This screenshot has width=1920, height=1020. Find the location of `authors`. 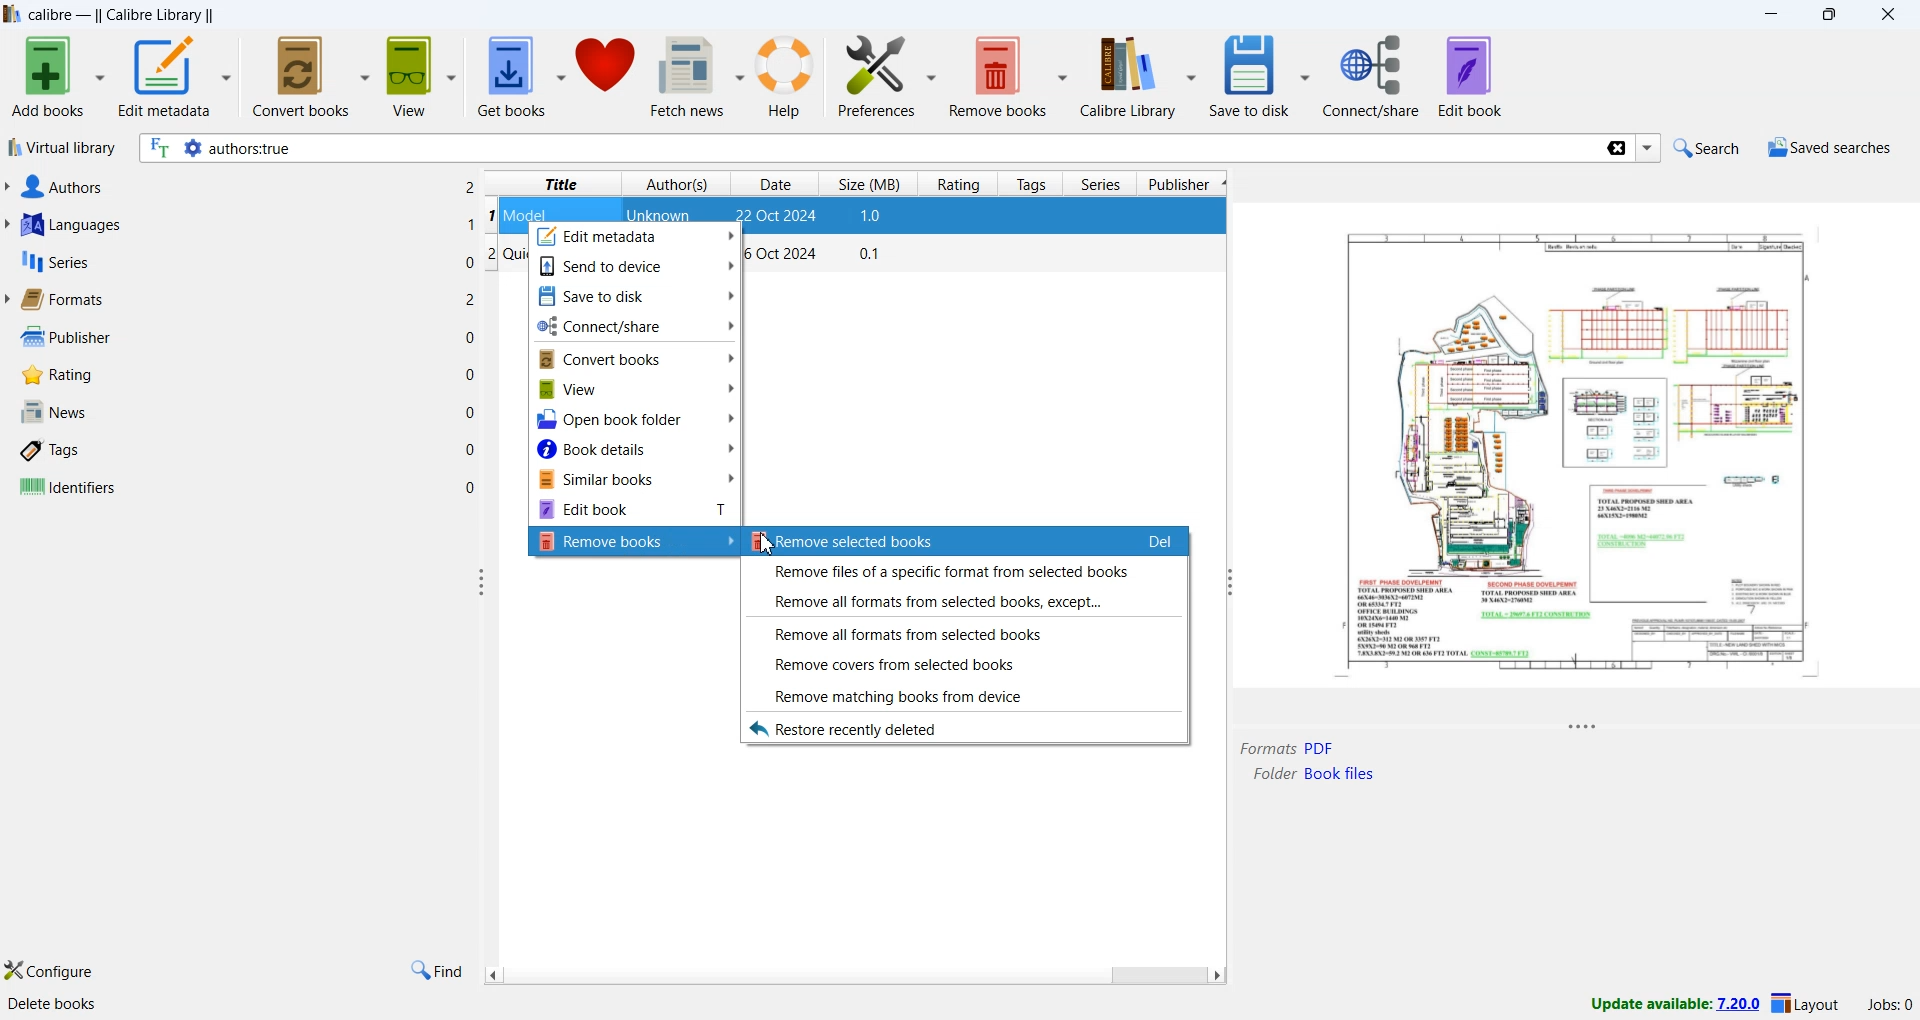

authors is located at coordinates (59, 187).